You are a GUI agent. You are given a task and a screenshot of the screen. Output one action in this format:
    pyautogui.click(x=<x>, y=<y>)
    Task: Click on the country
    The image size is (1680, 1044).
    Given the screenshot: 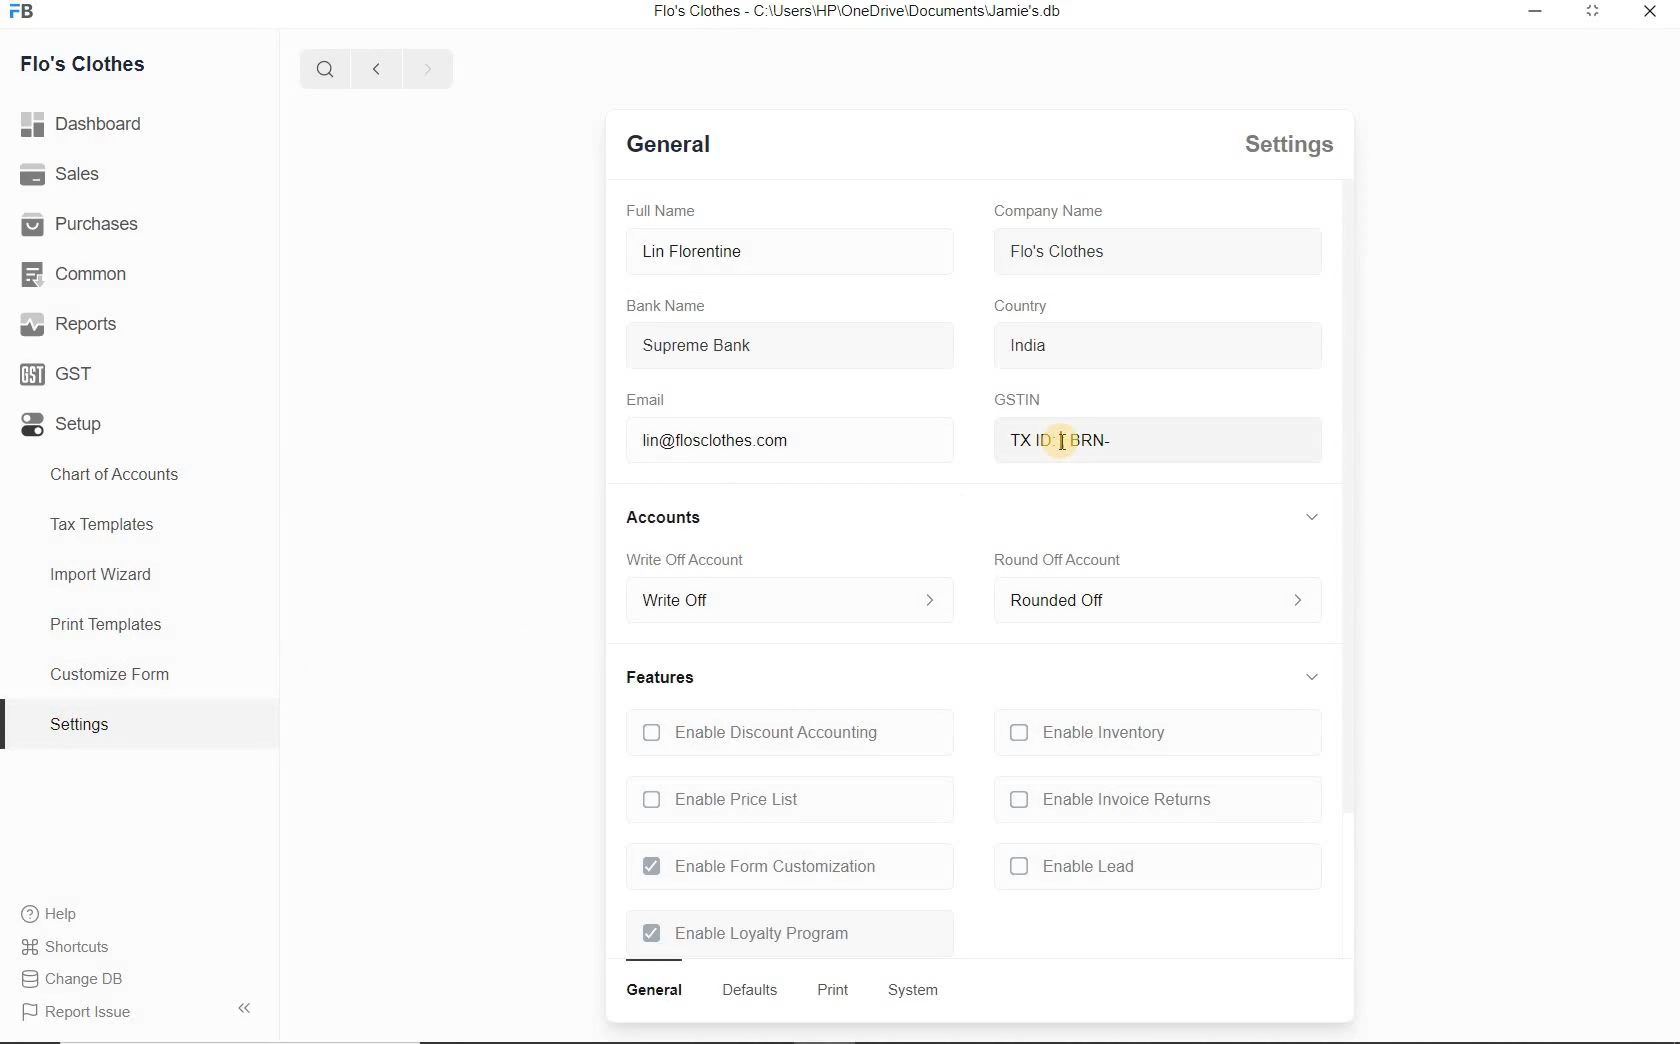 What is the action you would take?
    pyautogui.click(x=1024, y=307)
    